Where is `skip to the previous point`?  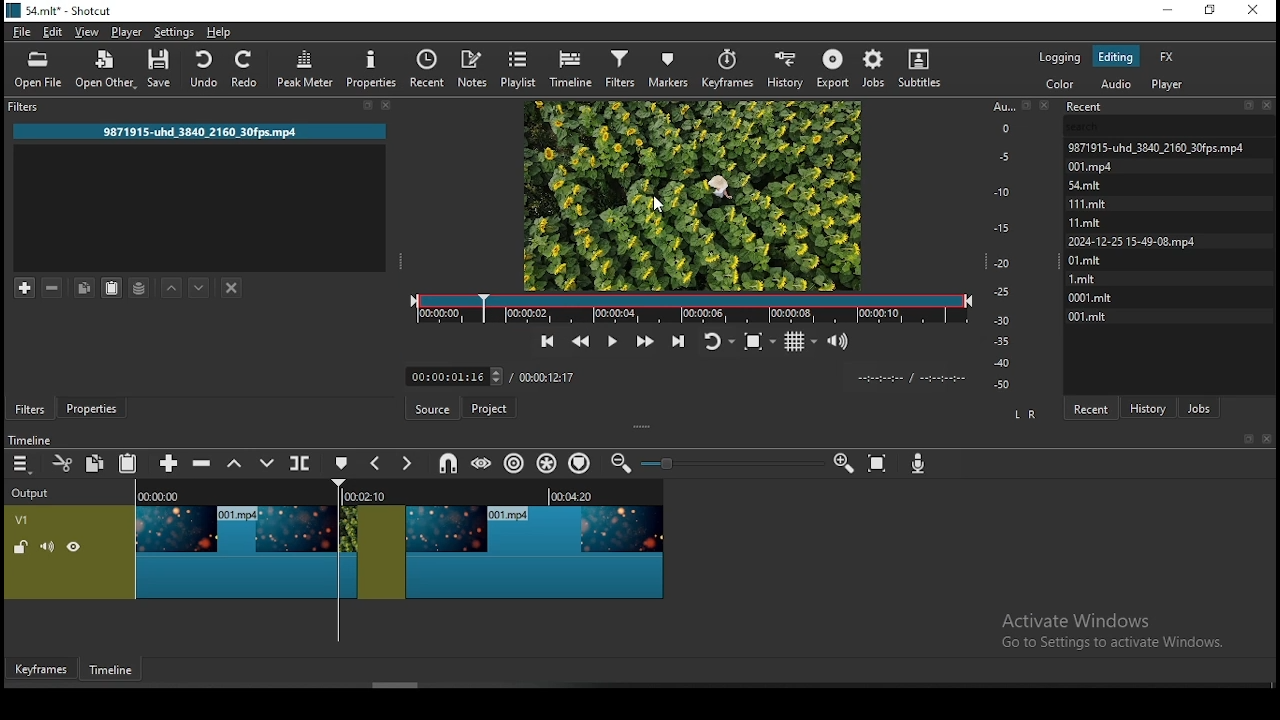
skip to the previous point is located at coordinates (544, 341).